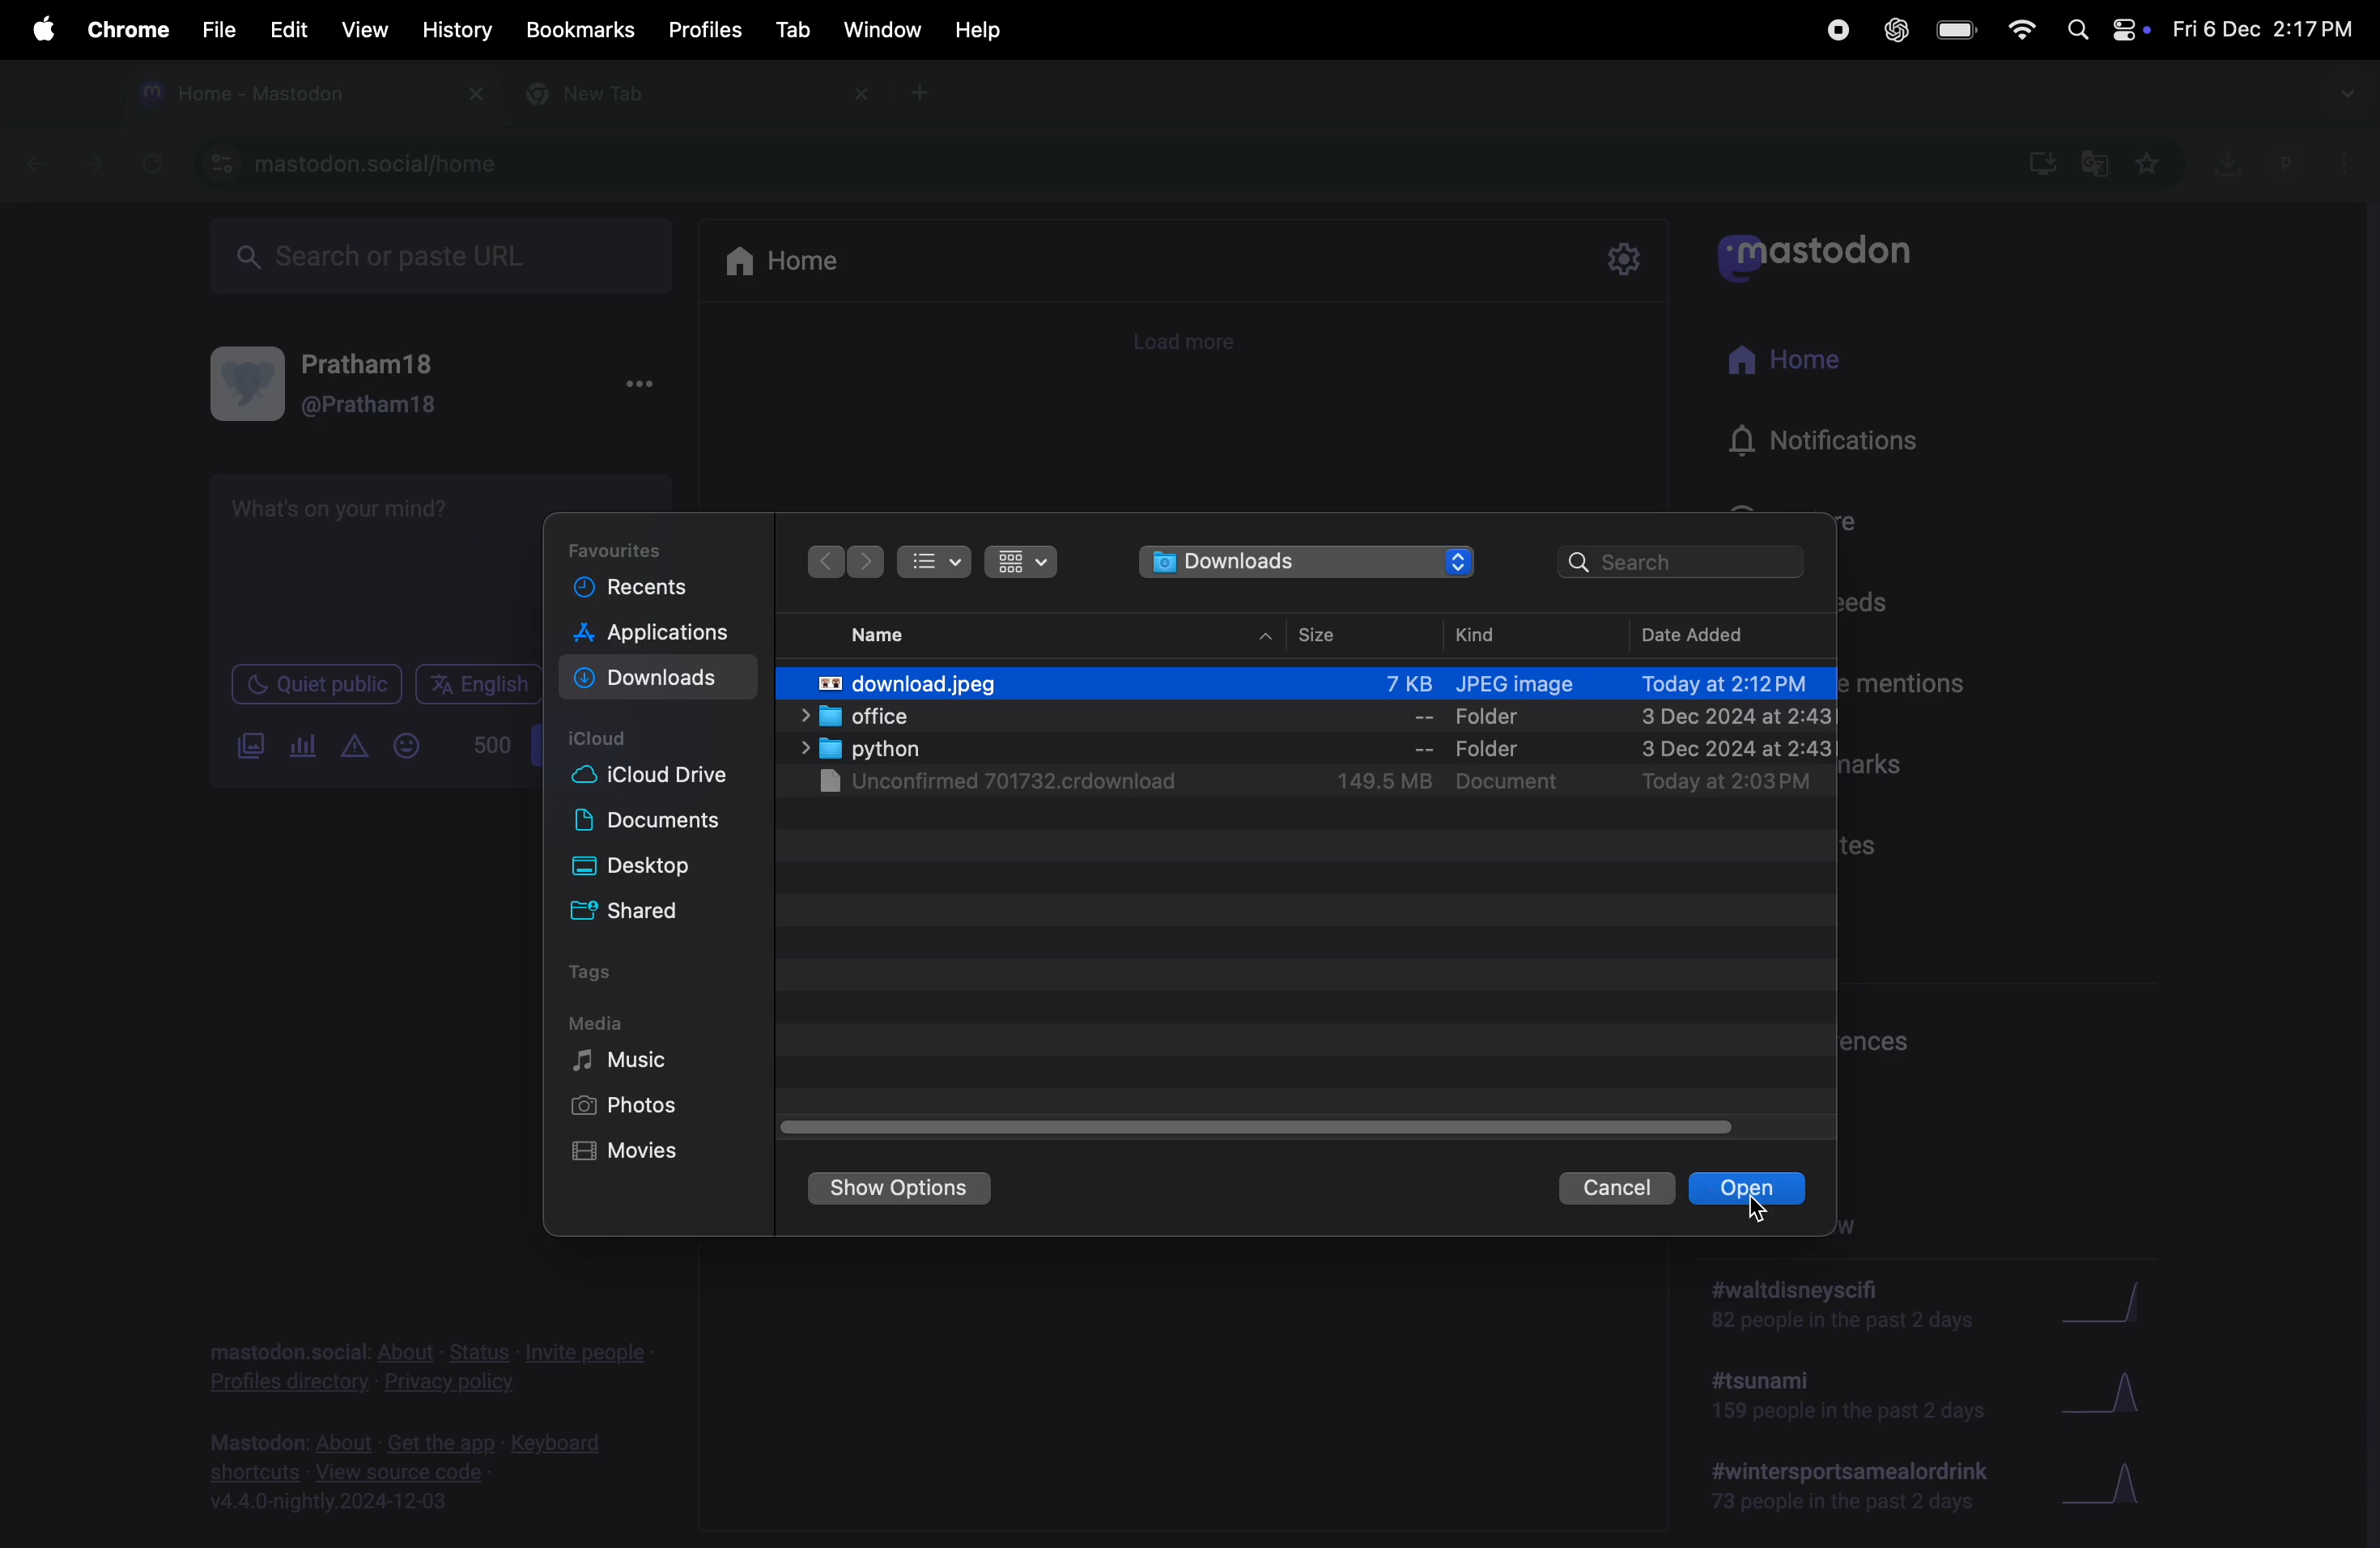 The image size is (2380, 1548). What do you see at coordinates (1861, 1296) in the screenshot?
I see `walt disney scifi` at bounding box center [1861, 1296].